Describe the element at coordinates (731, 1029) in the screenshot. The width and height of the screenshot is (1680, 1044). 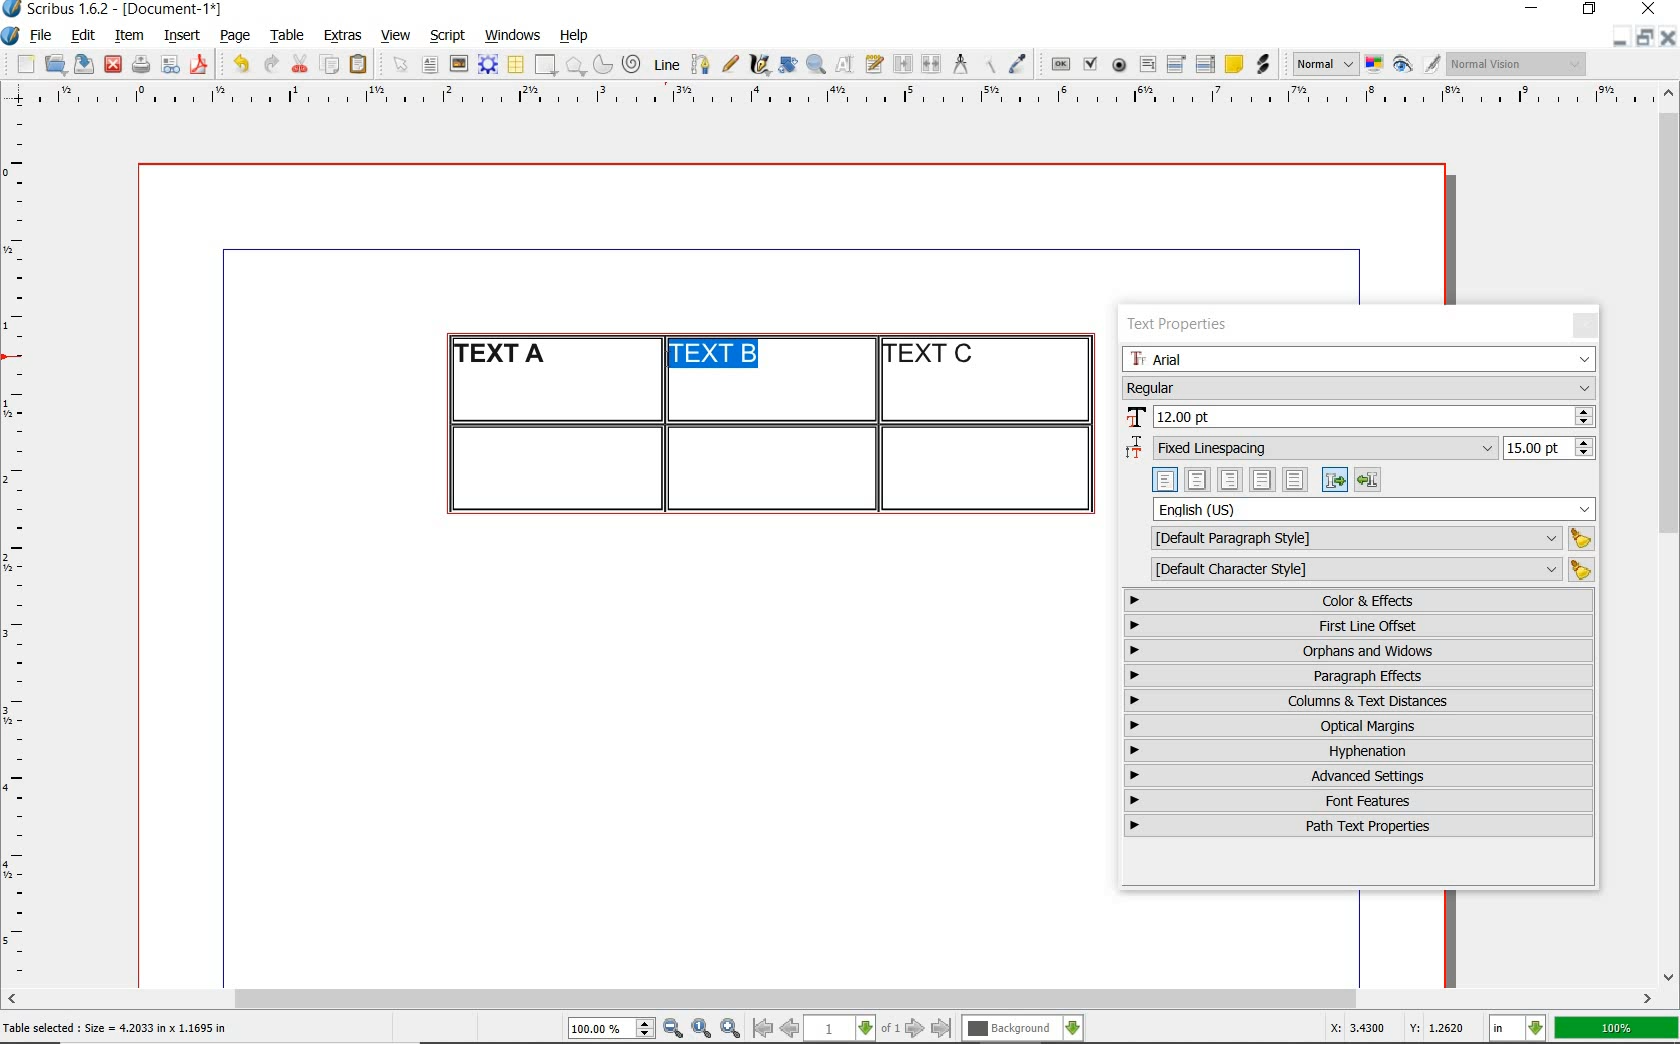
I see `zoom in` at that location.